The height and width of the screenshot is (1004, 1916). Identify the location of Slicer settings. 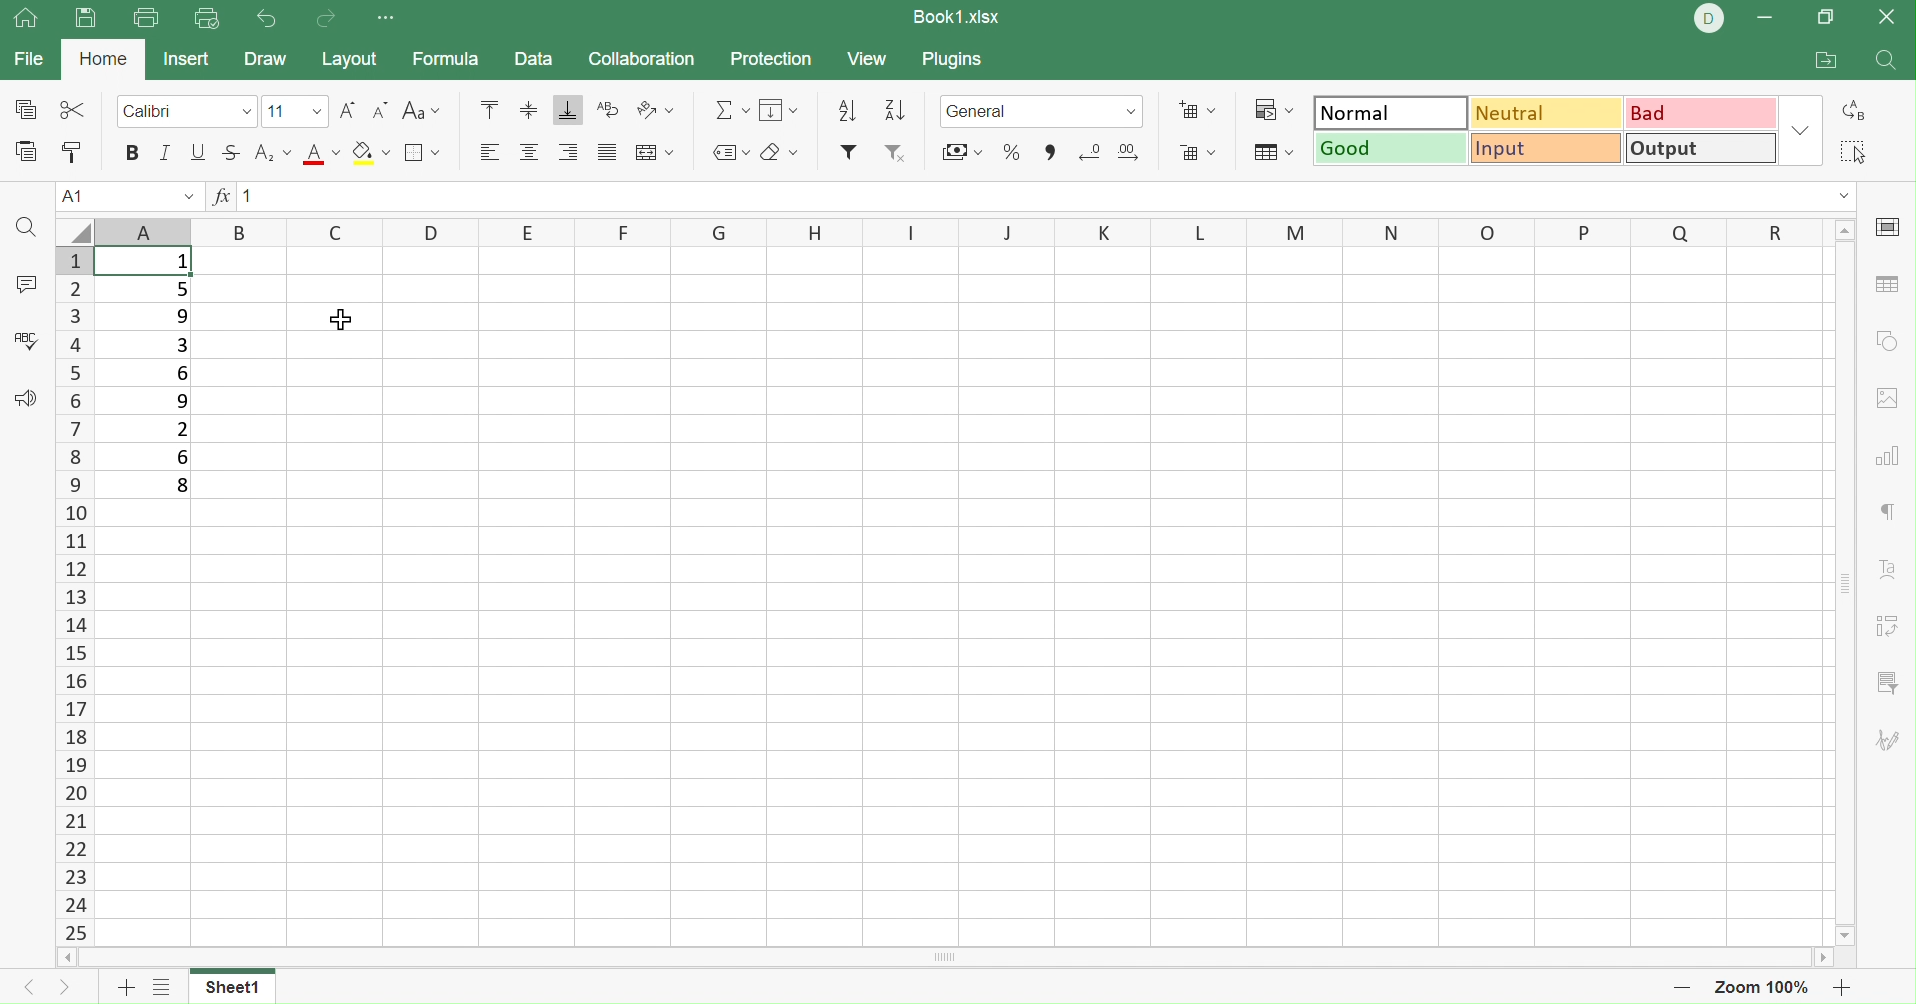
(1893, 681).